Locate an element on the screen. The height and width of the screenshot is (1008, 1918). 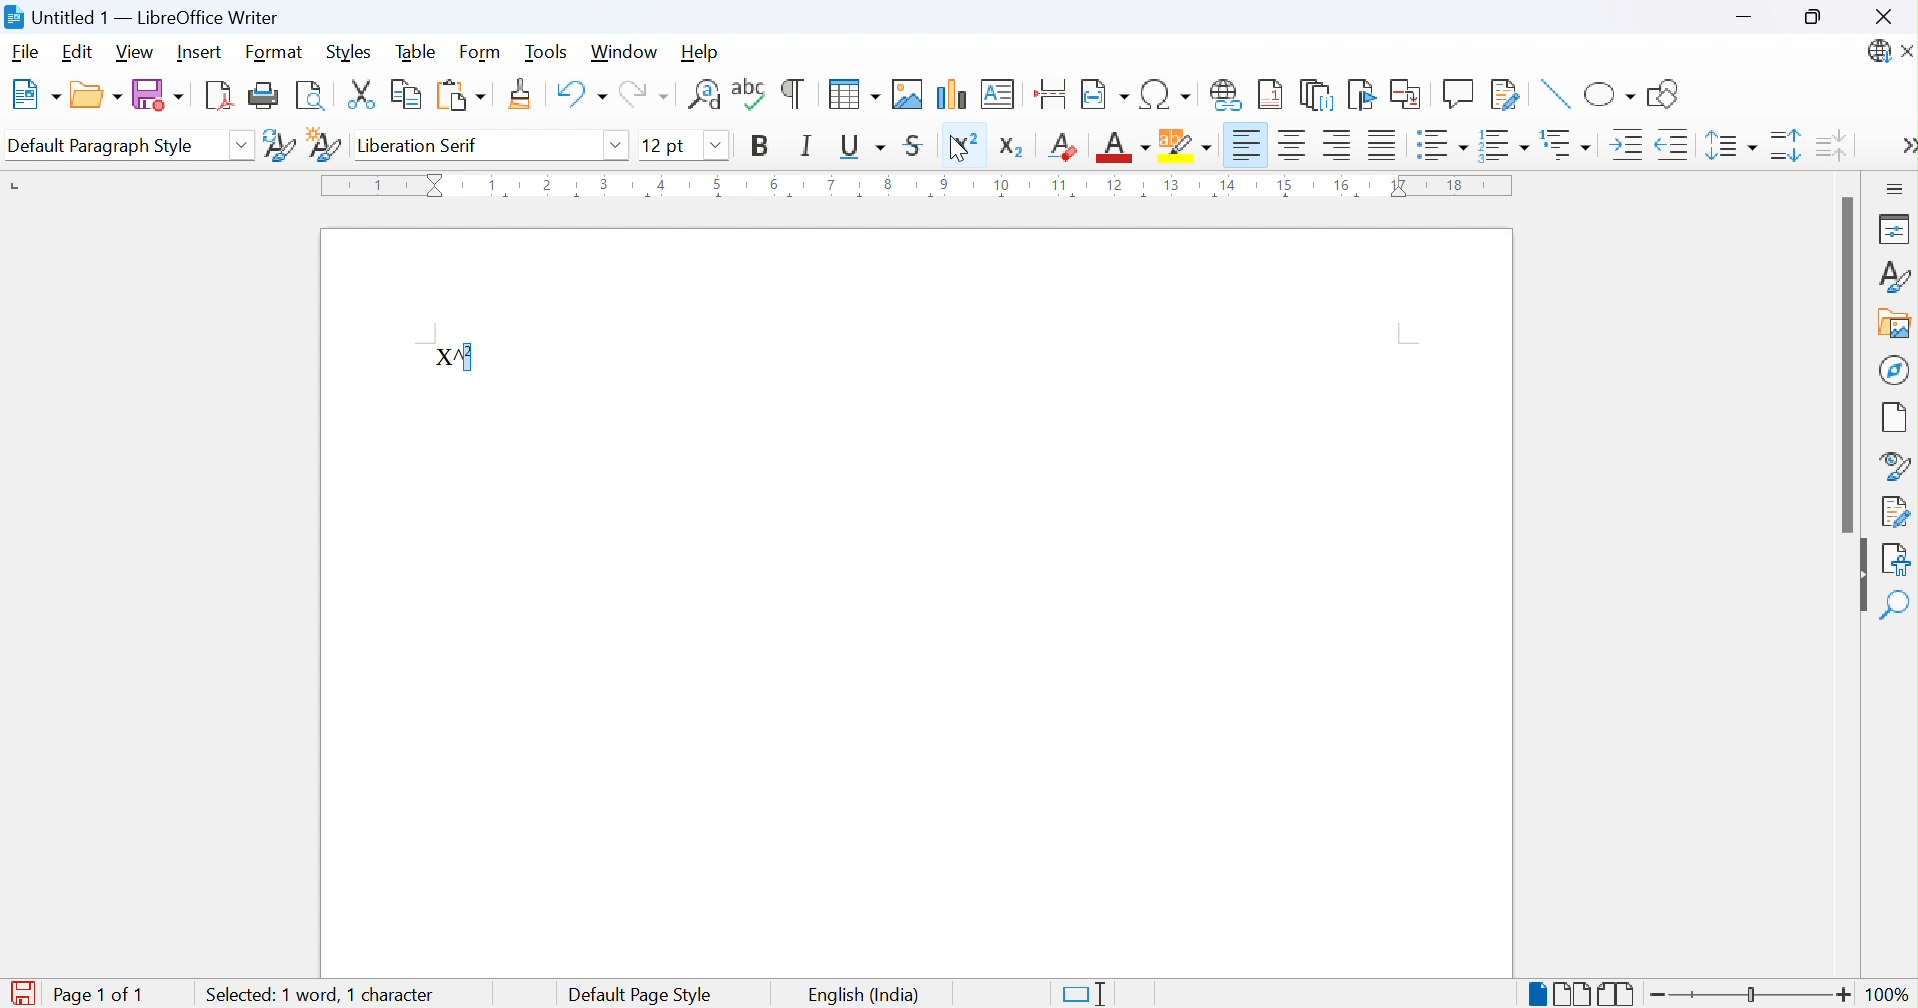
Ruler is located at coordinates (923, 185).